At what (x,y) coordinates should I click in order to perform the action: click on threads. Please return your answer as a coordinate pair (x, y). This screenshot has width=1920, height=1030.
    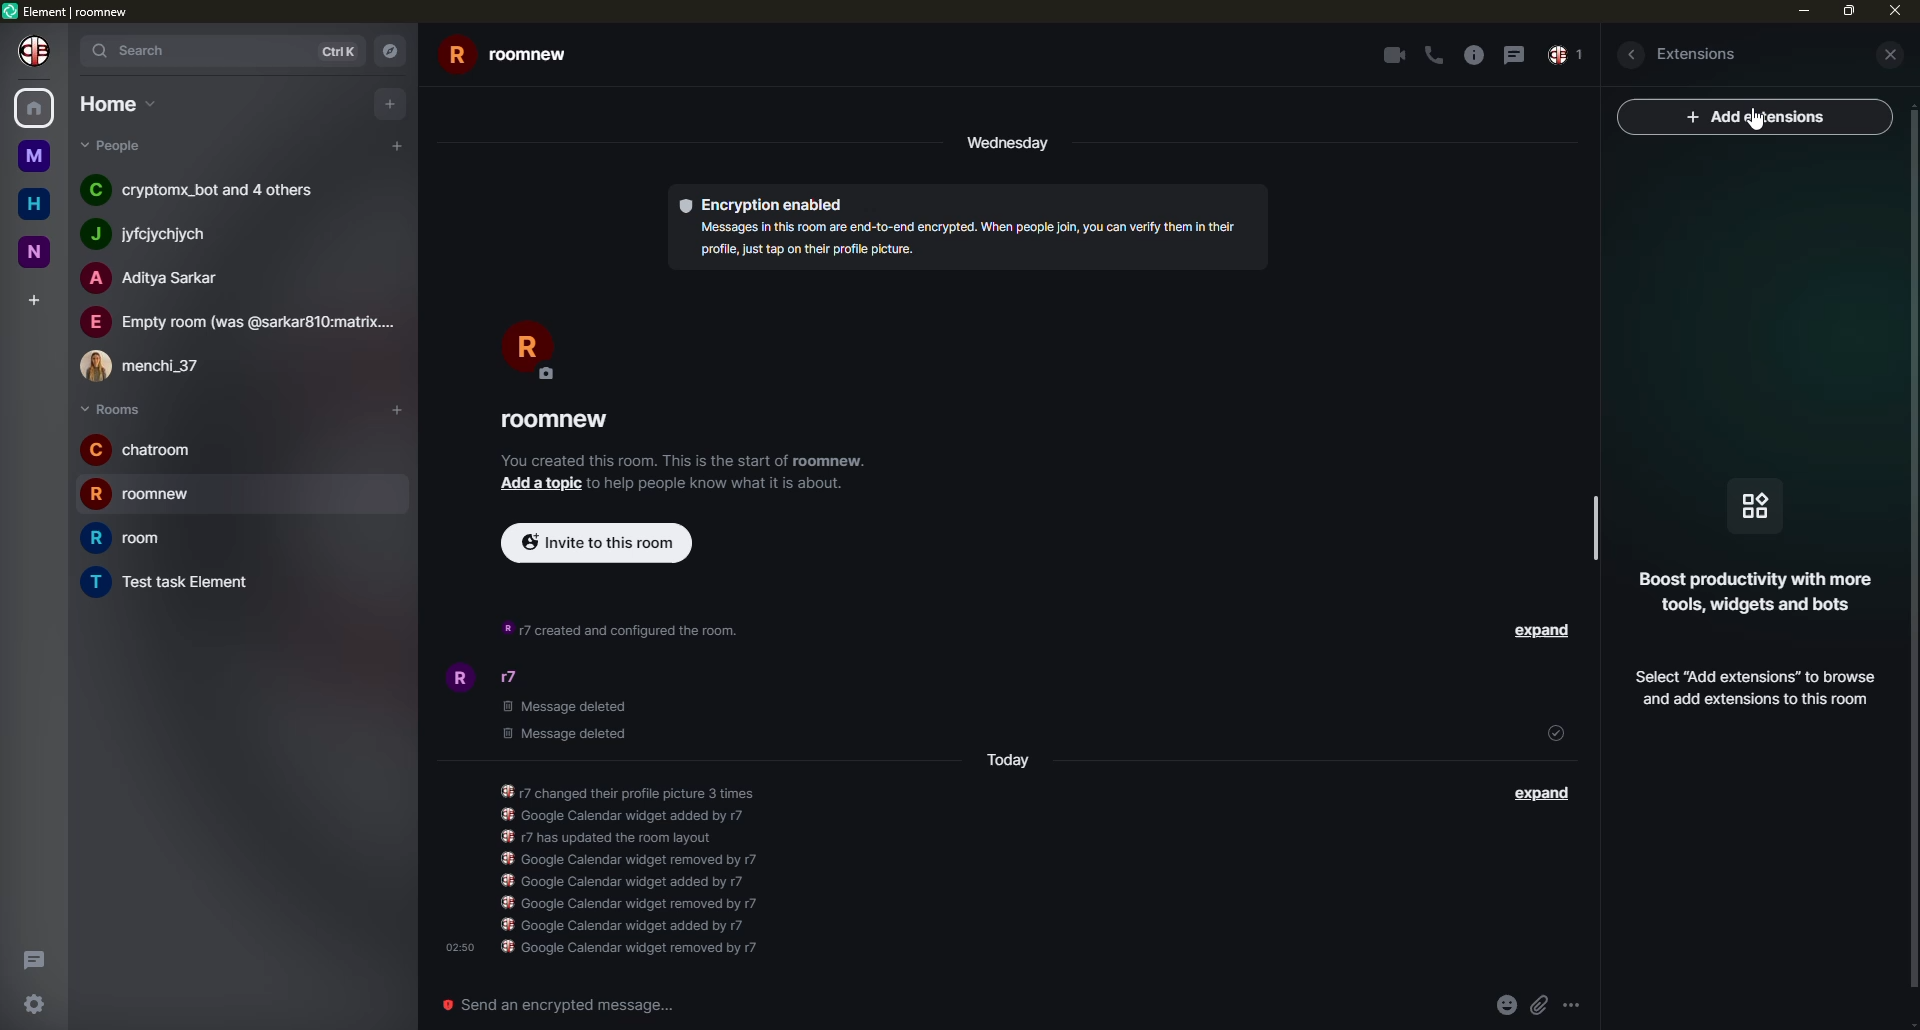
    Looking at the image, I should click on (32, 956).